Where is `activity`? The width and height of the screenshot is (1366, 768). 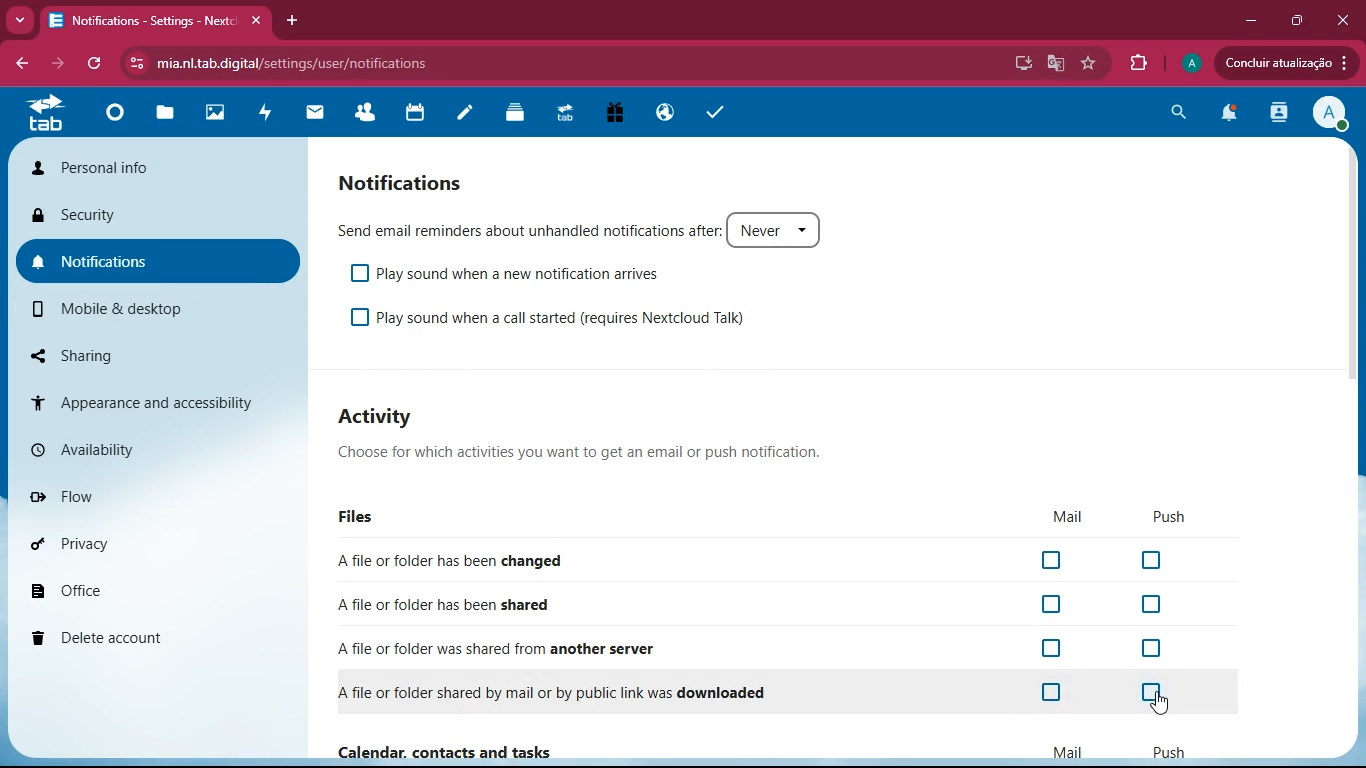
activity is located at coordinates (266, 116).